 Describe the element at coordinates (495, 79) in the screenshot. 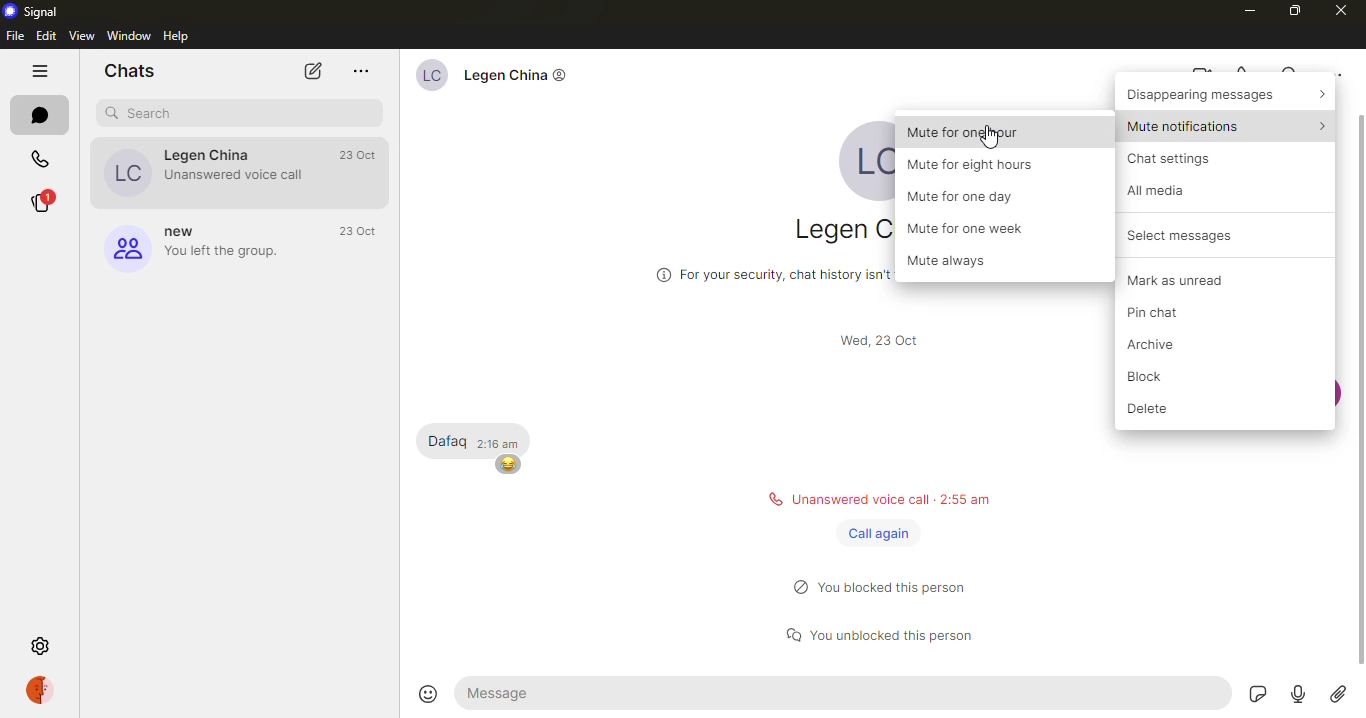

I see `contact` at that location.